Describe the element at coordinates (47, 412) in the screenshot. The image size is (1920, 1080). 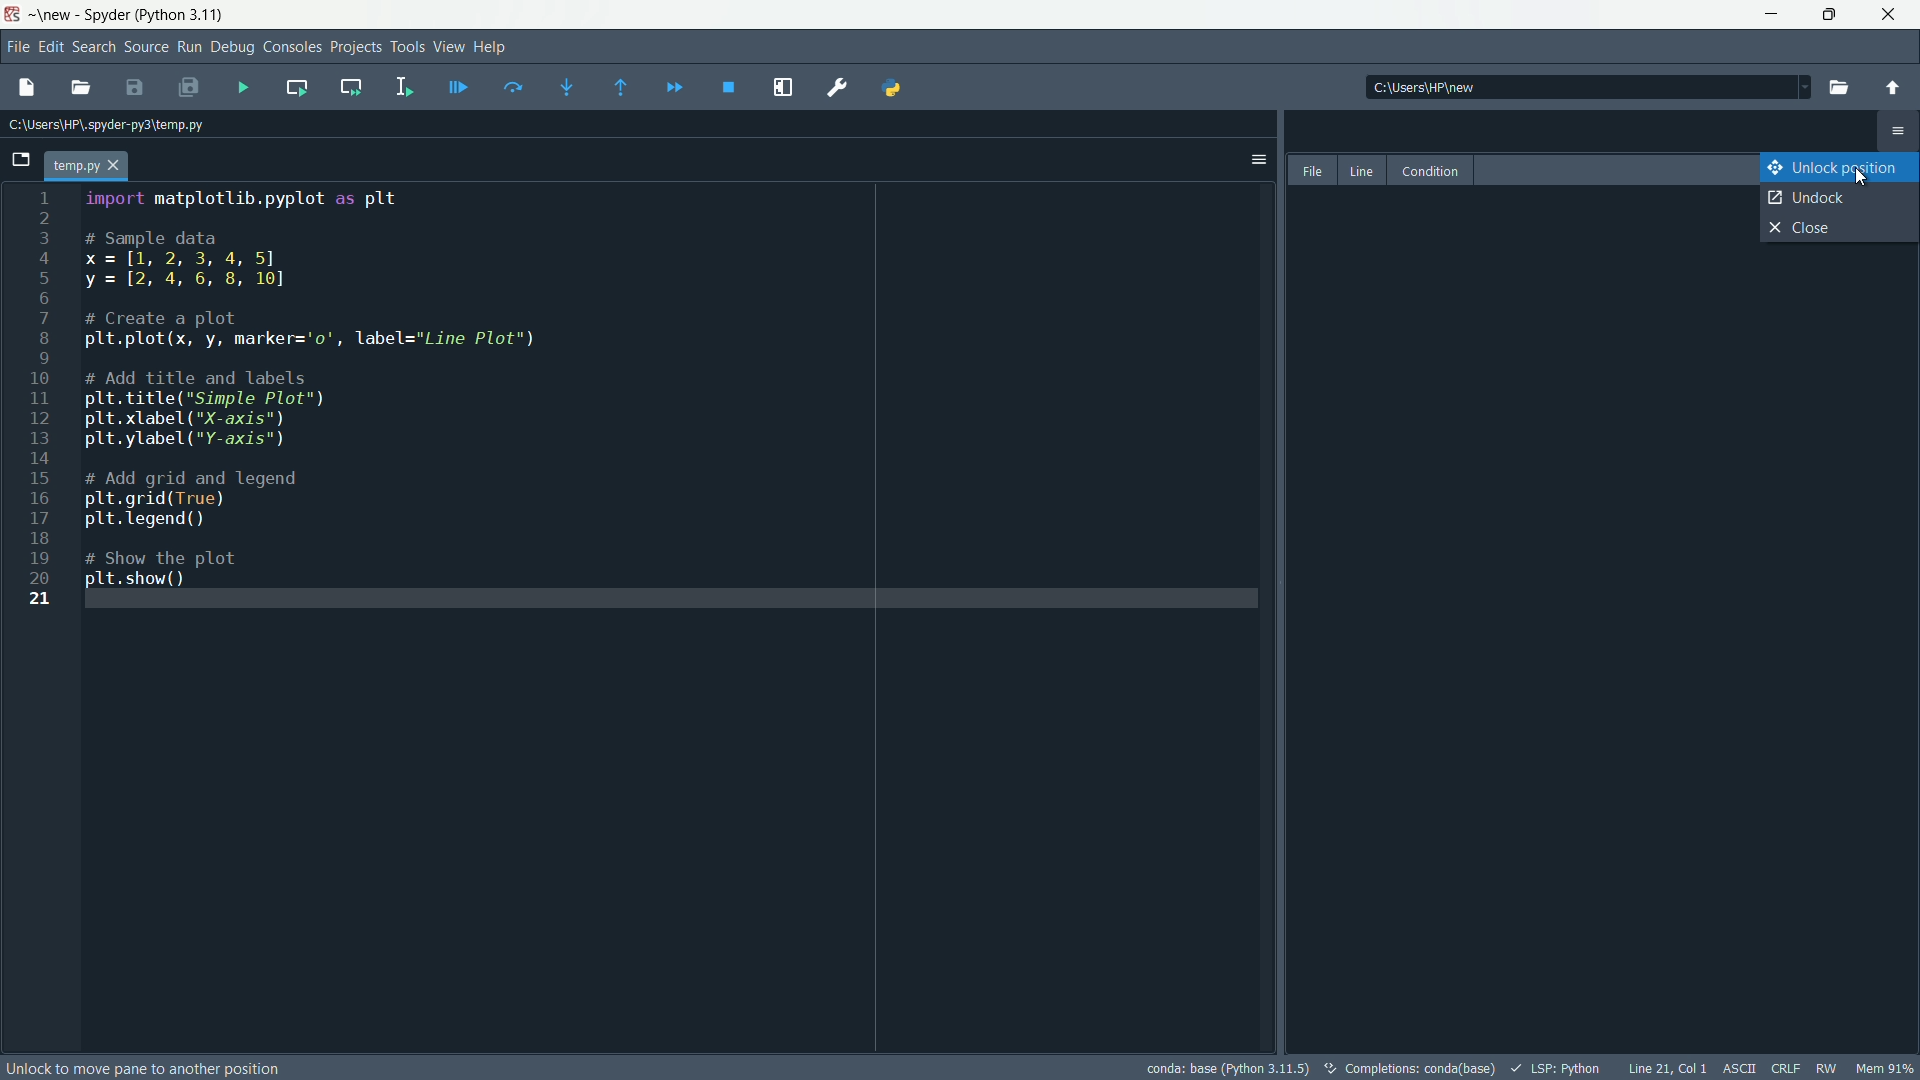
I see `1 2 3 4 5 6 7 8 9 10 11 12 13 14 15 16 17 18 19 20 21` at that location.